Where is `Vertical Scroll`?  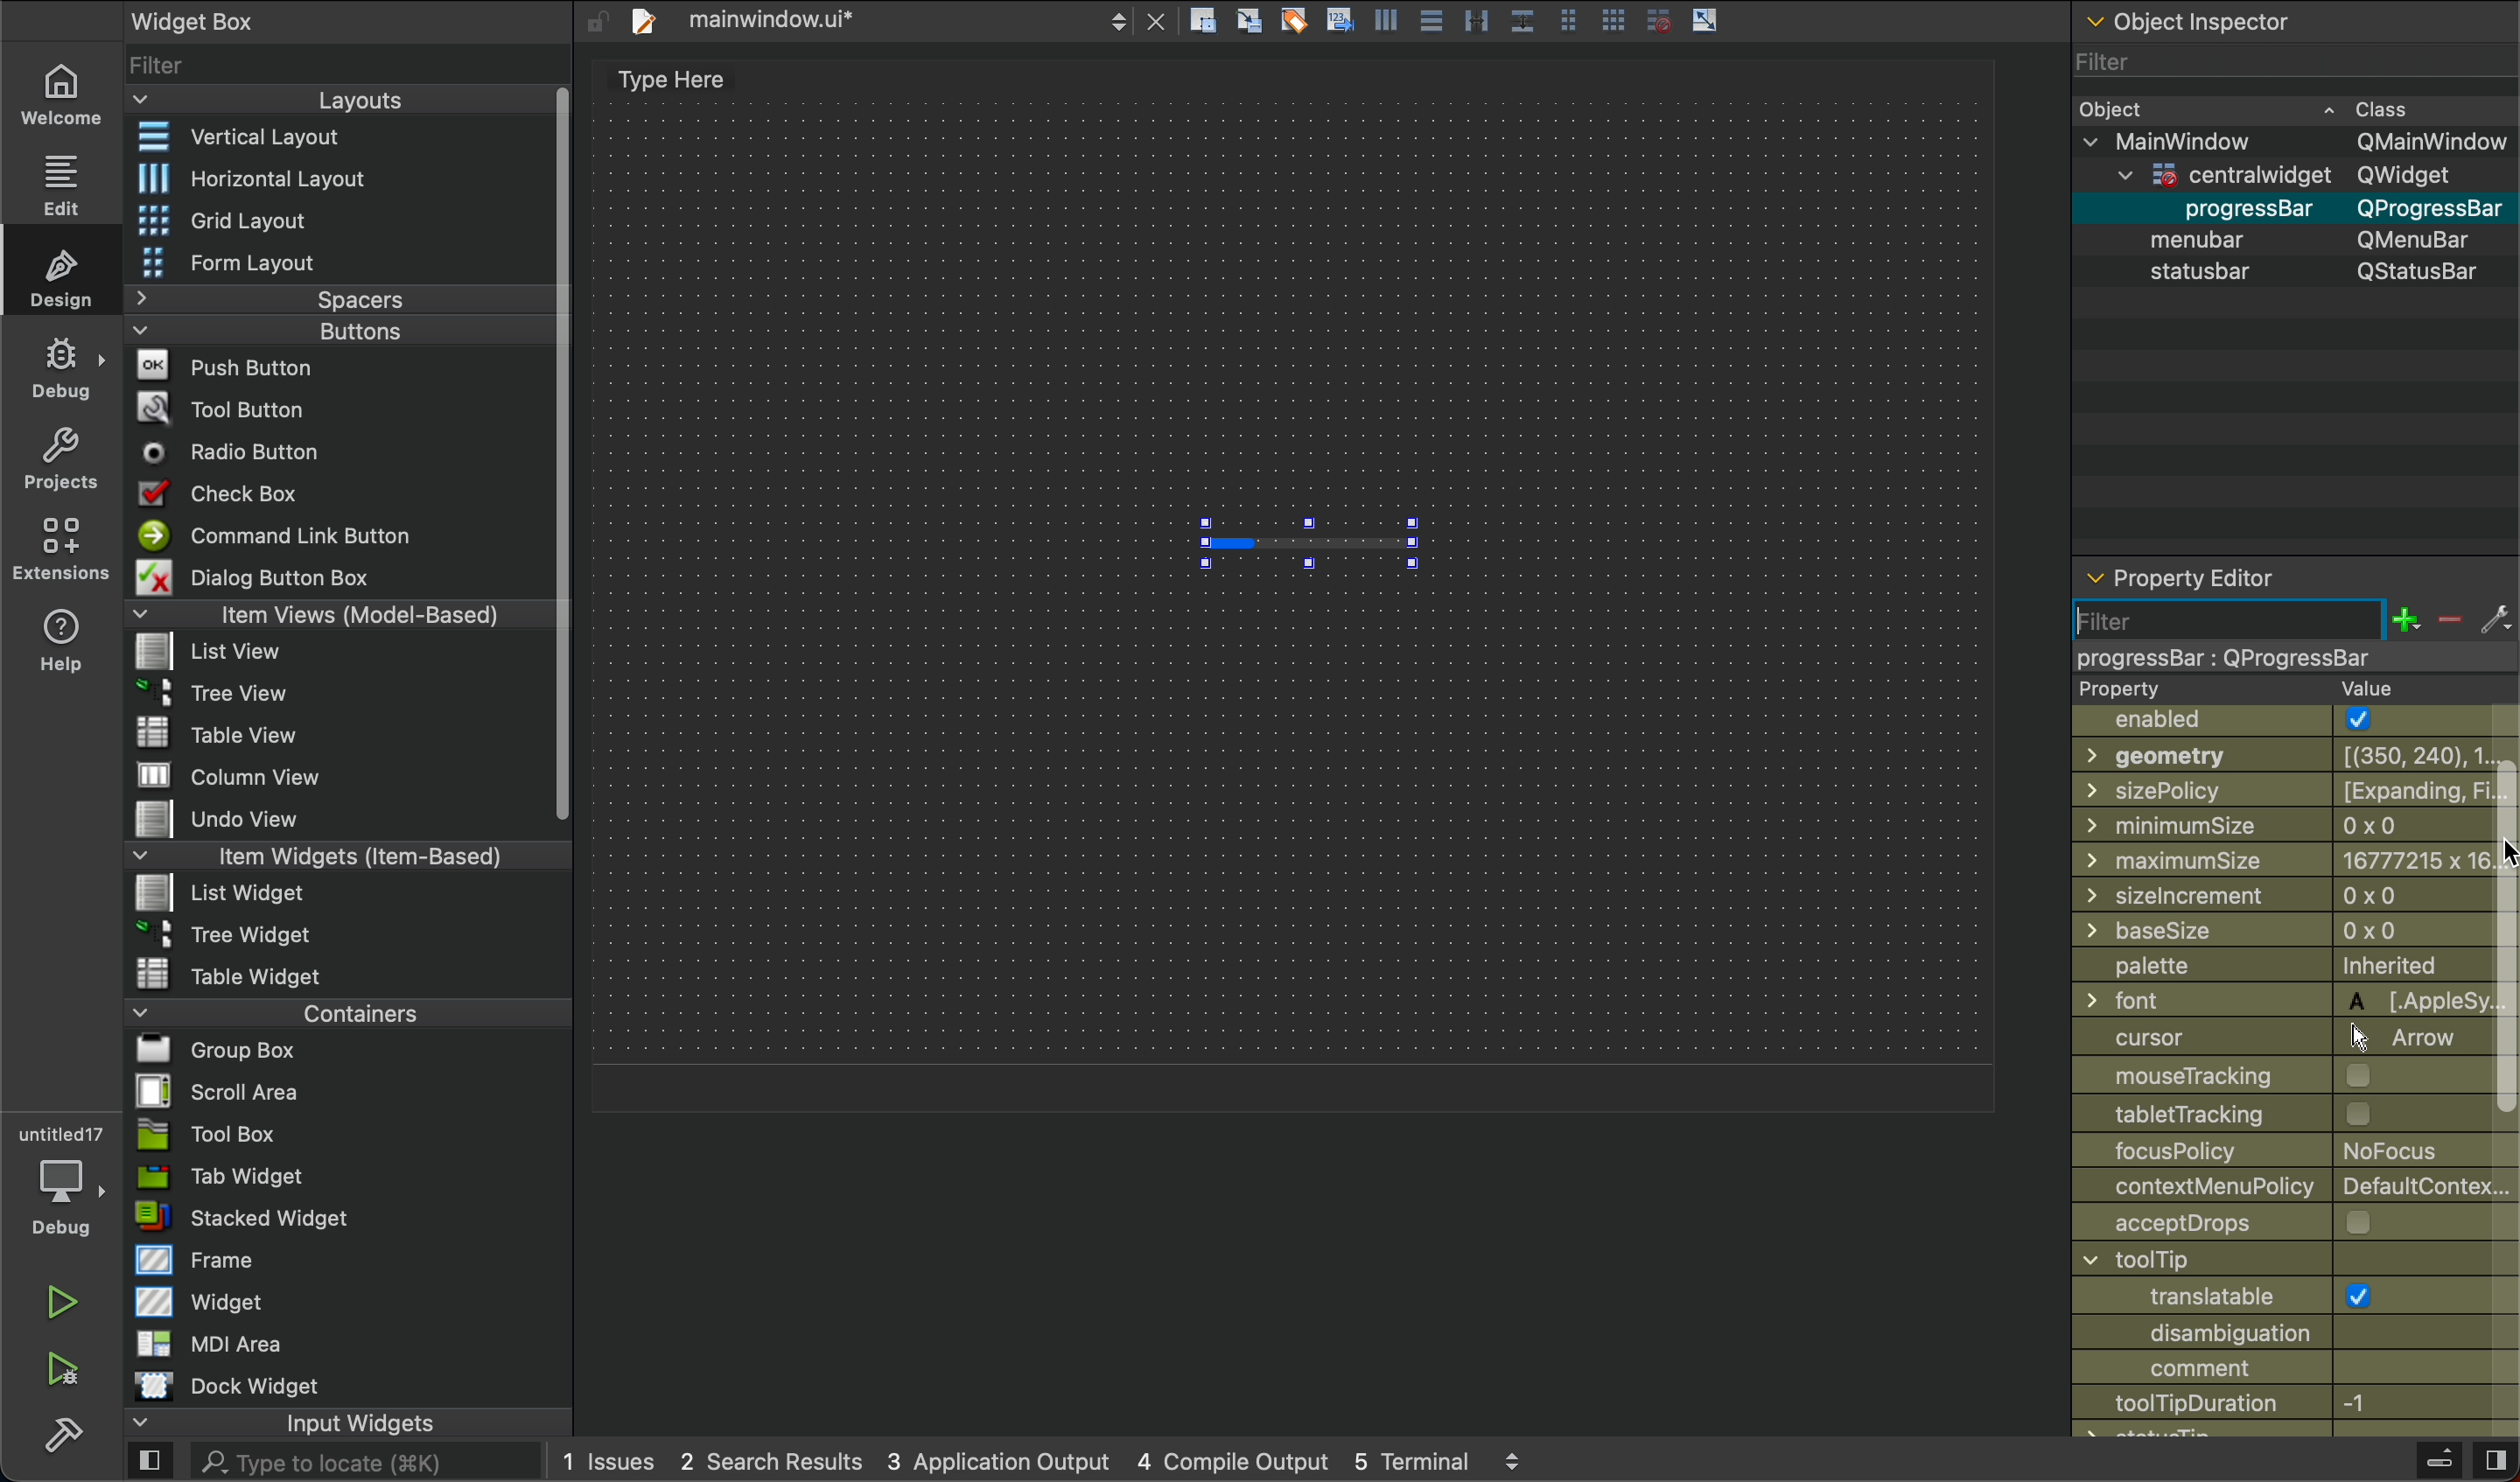 Vertical Scroll is located at coordinates (557, 456).